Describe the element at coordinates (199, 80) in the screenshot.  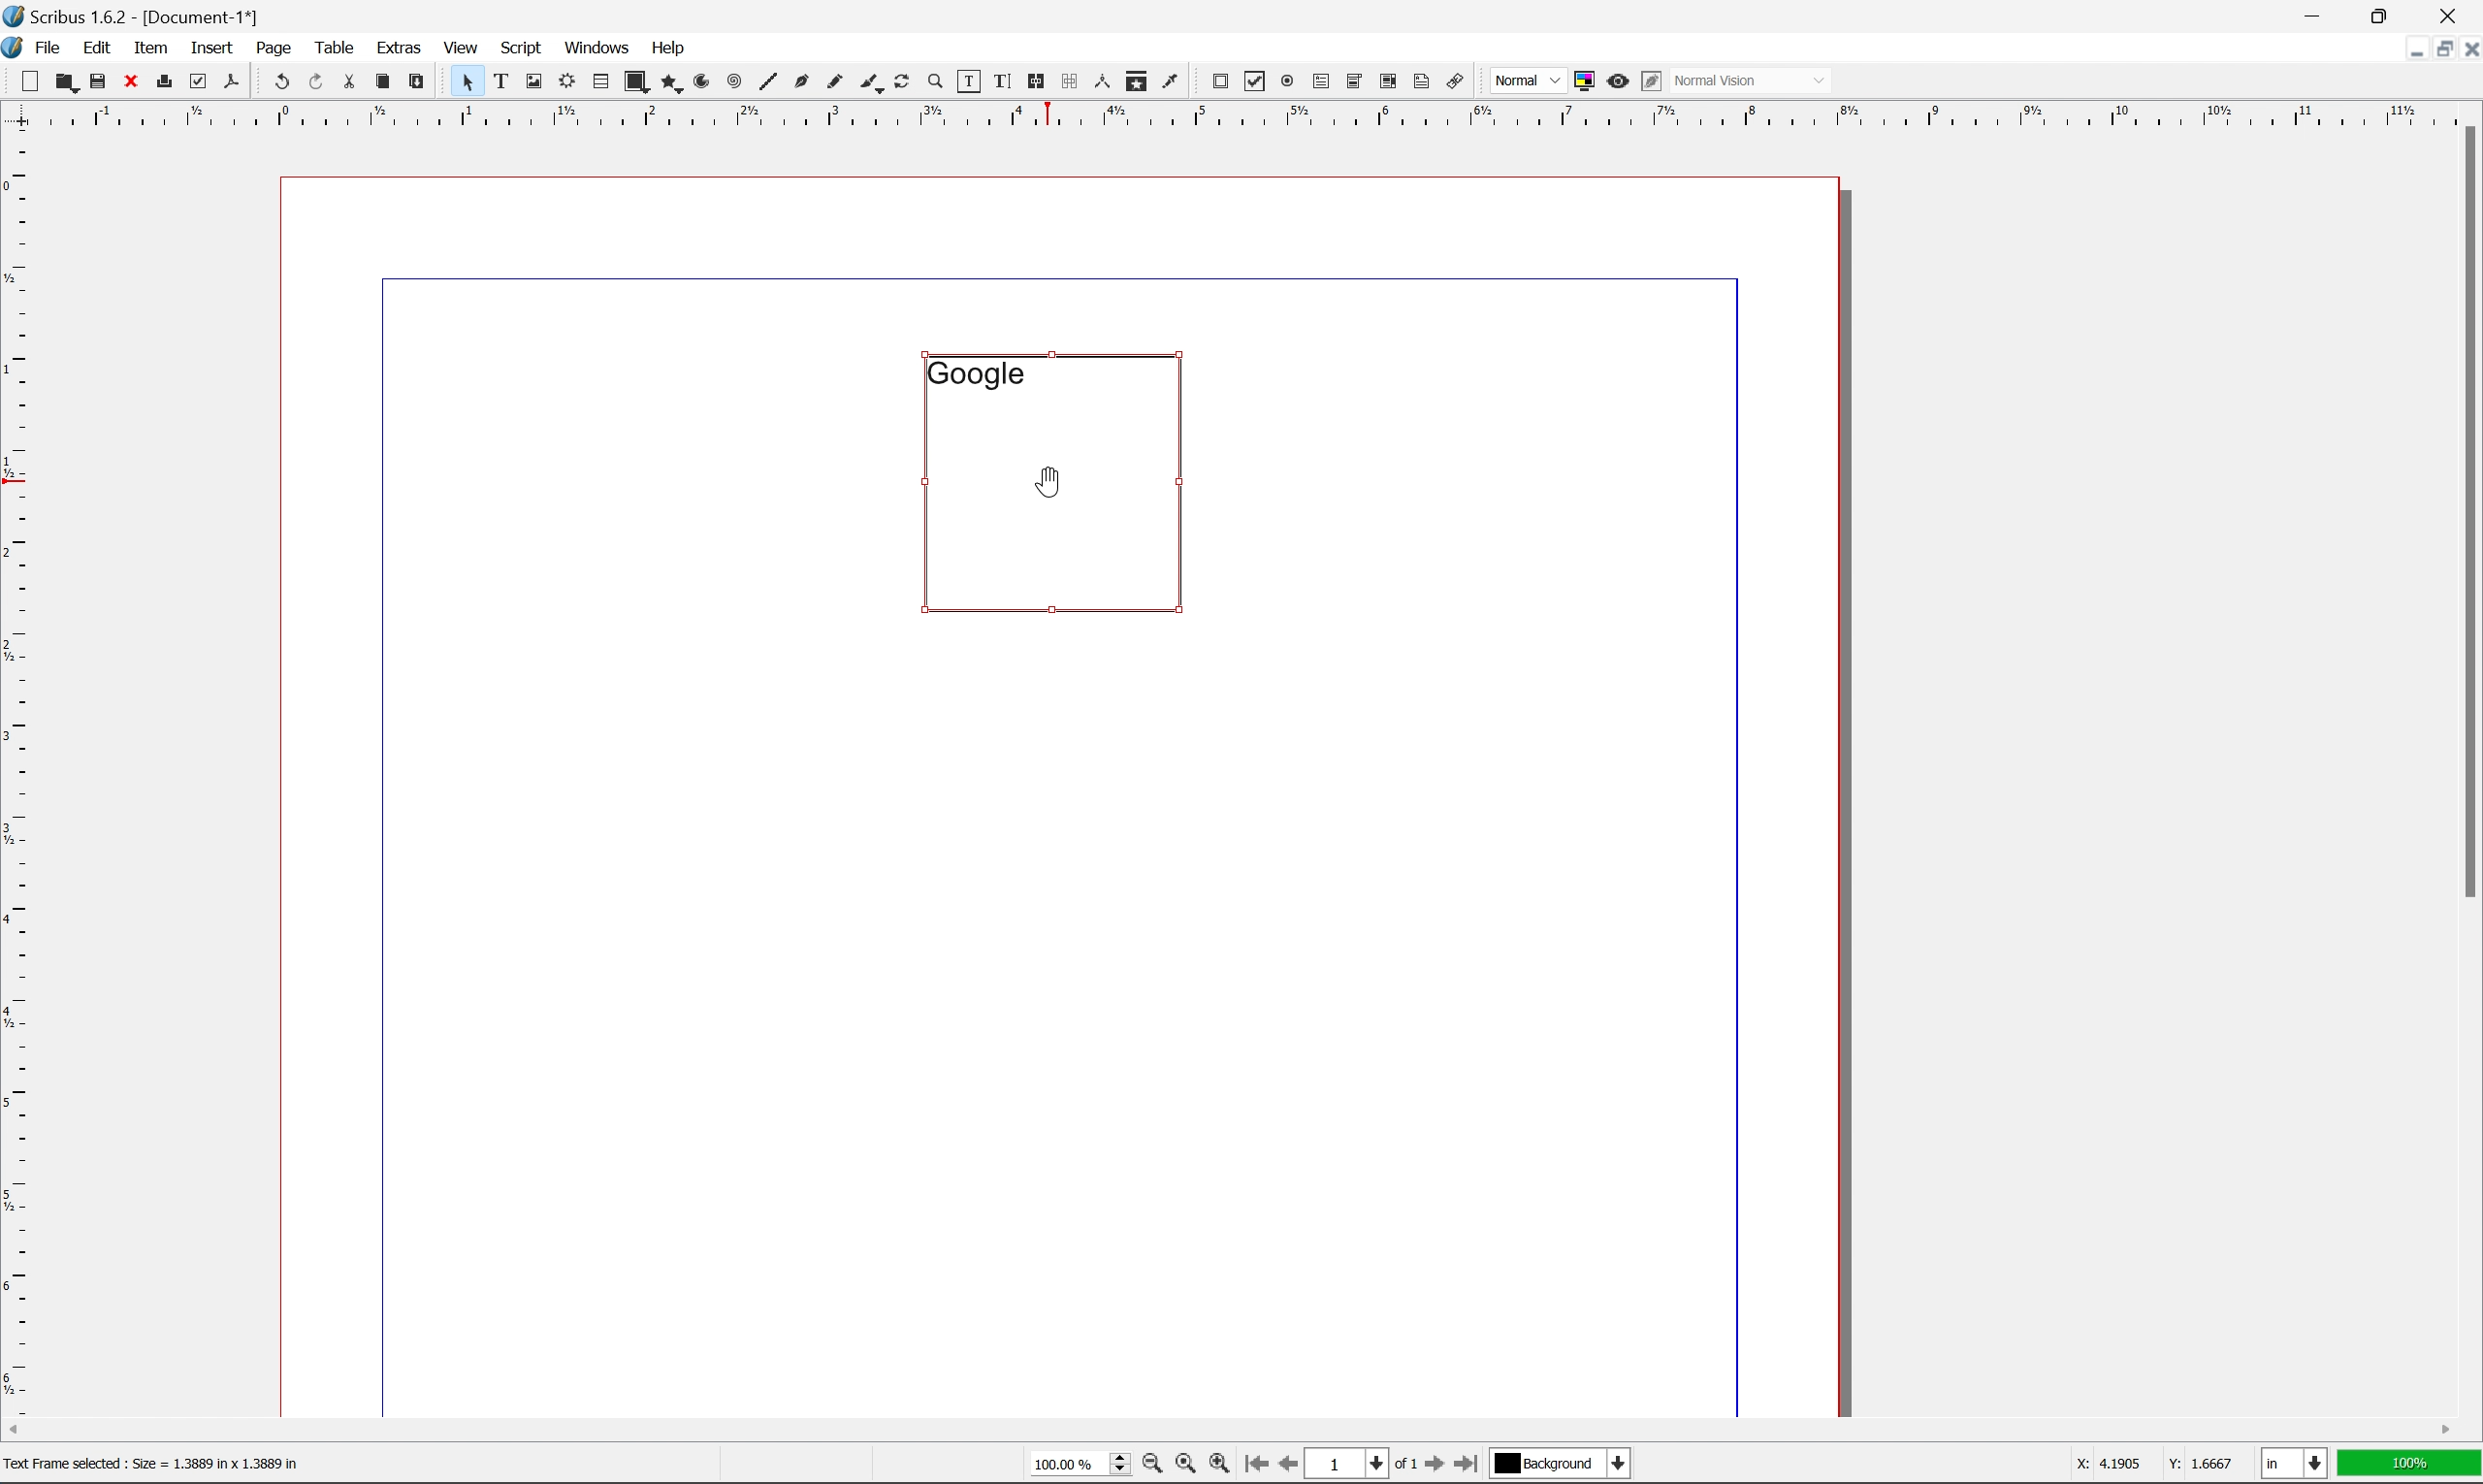
I see `preflight verifier` at that location.